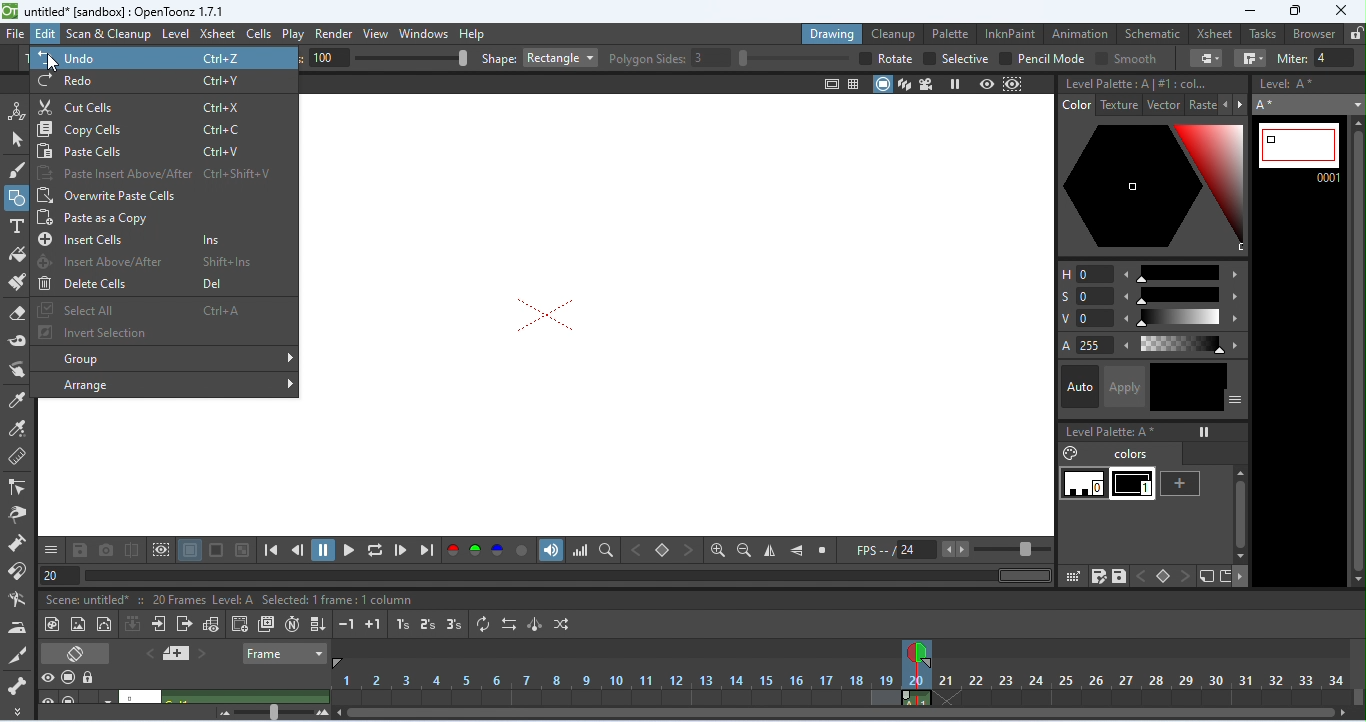  What do you see at coordinates (578, 550) in the screenshot?
I see `histogram` at bounding box center [578, 550].